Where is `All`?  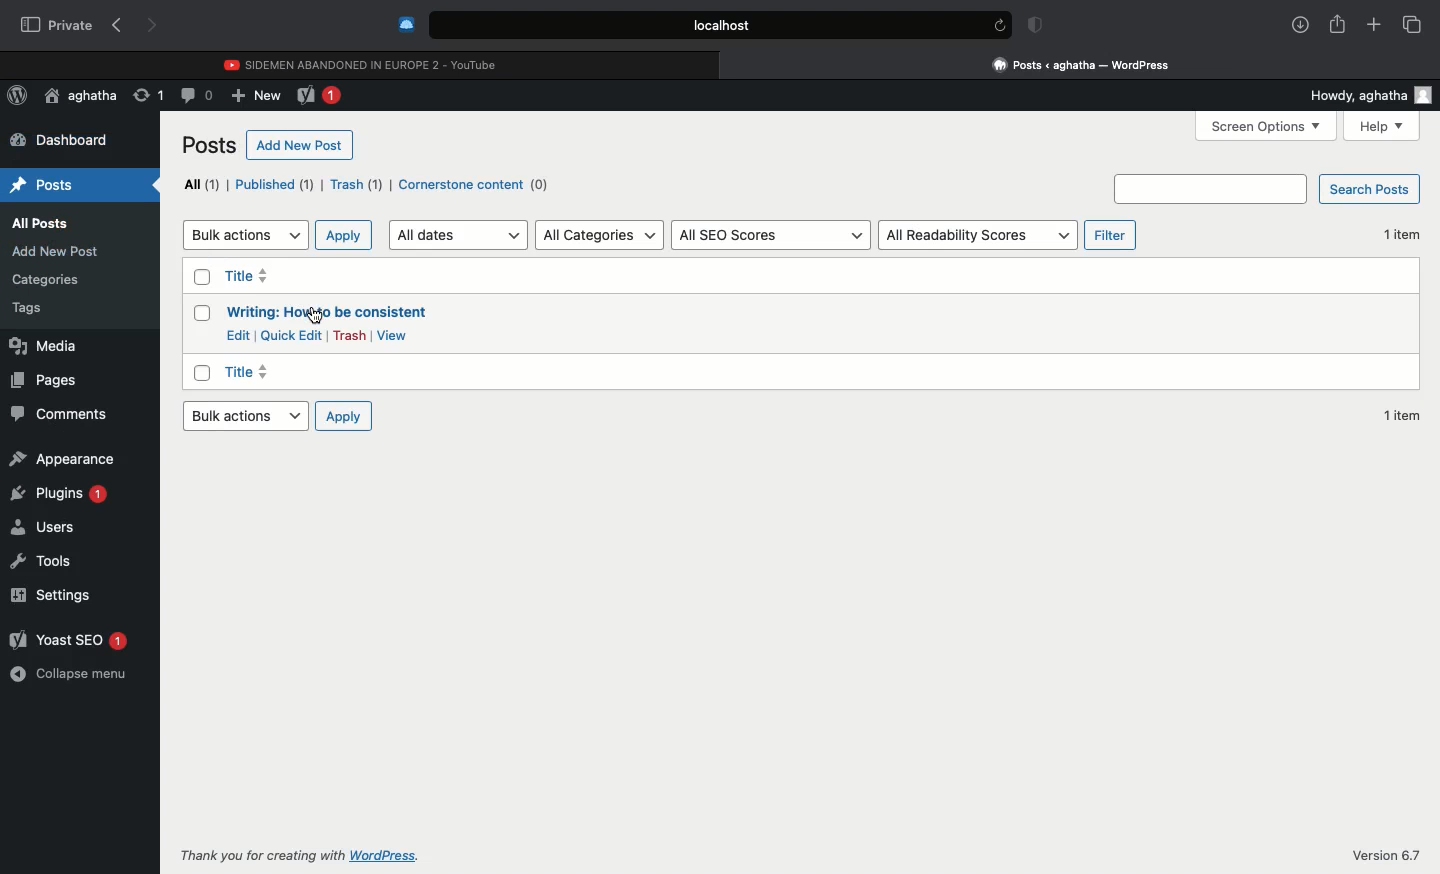
All is located at coordinates (197, 184).